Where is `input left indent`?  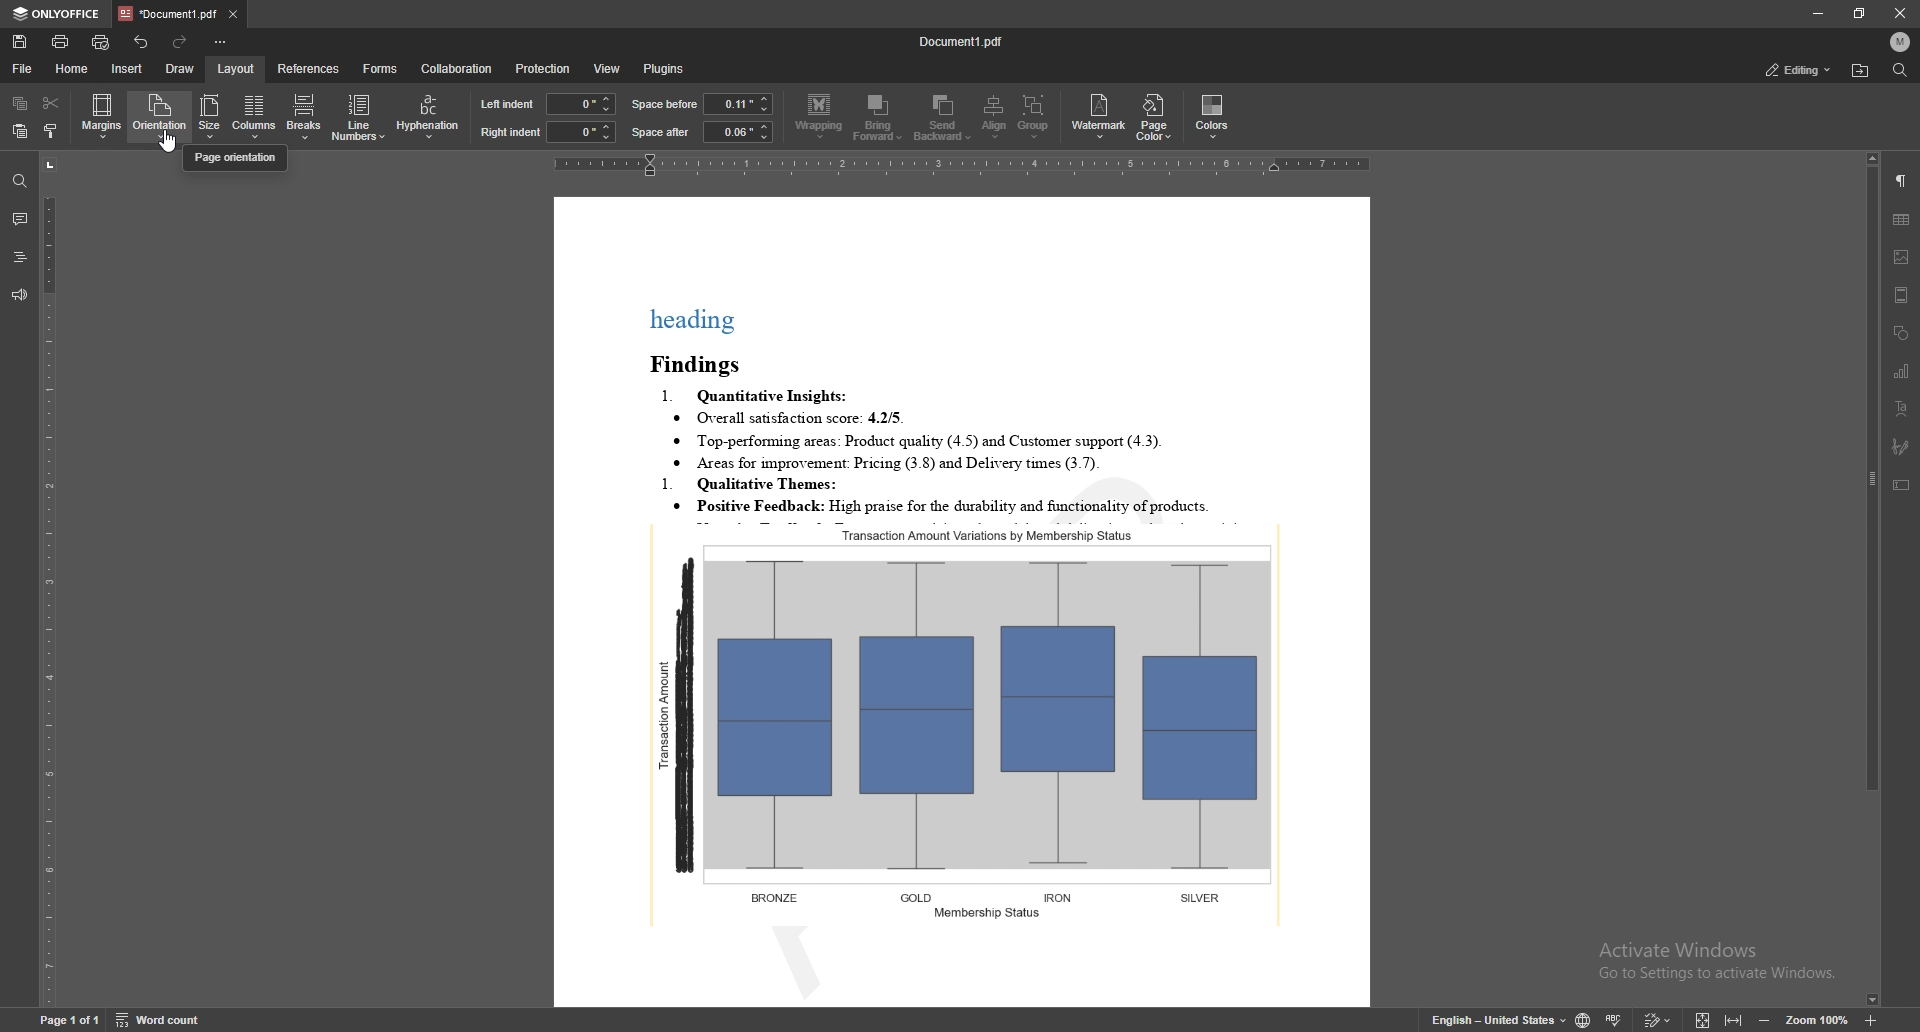
input left indent is located at coordinates (580, 102).